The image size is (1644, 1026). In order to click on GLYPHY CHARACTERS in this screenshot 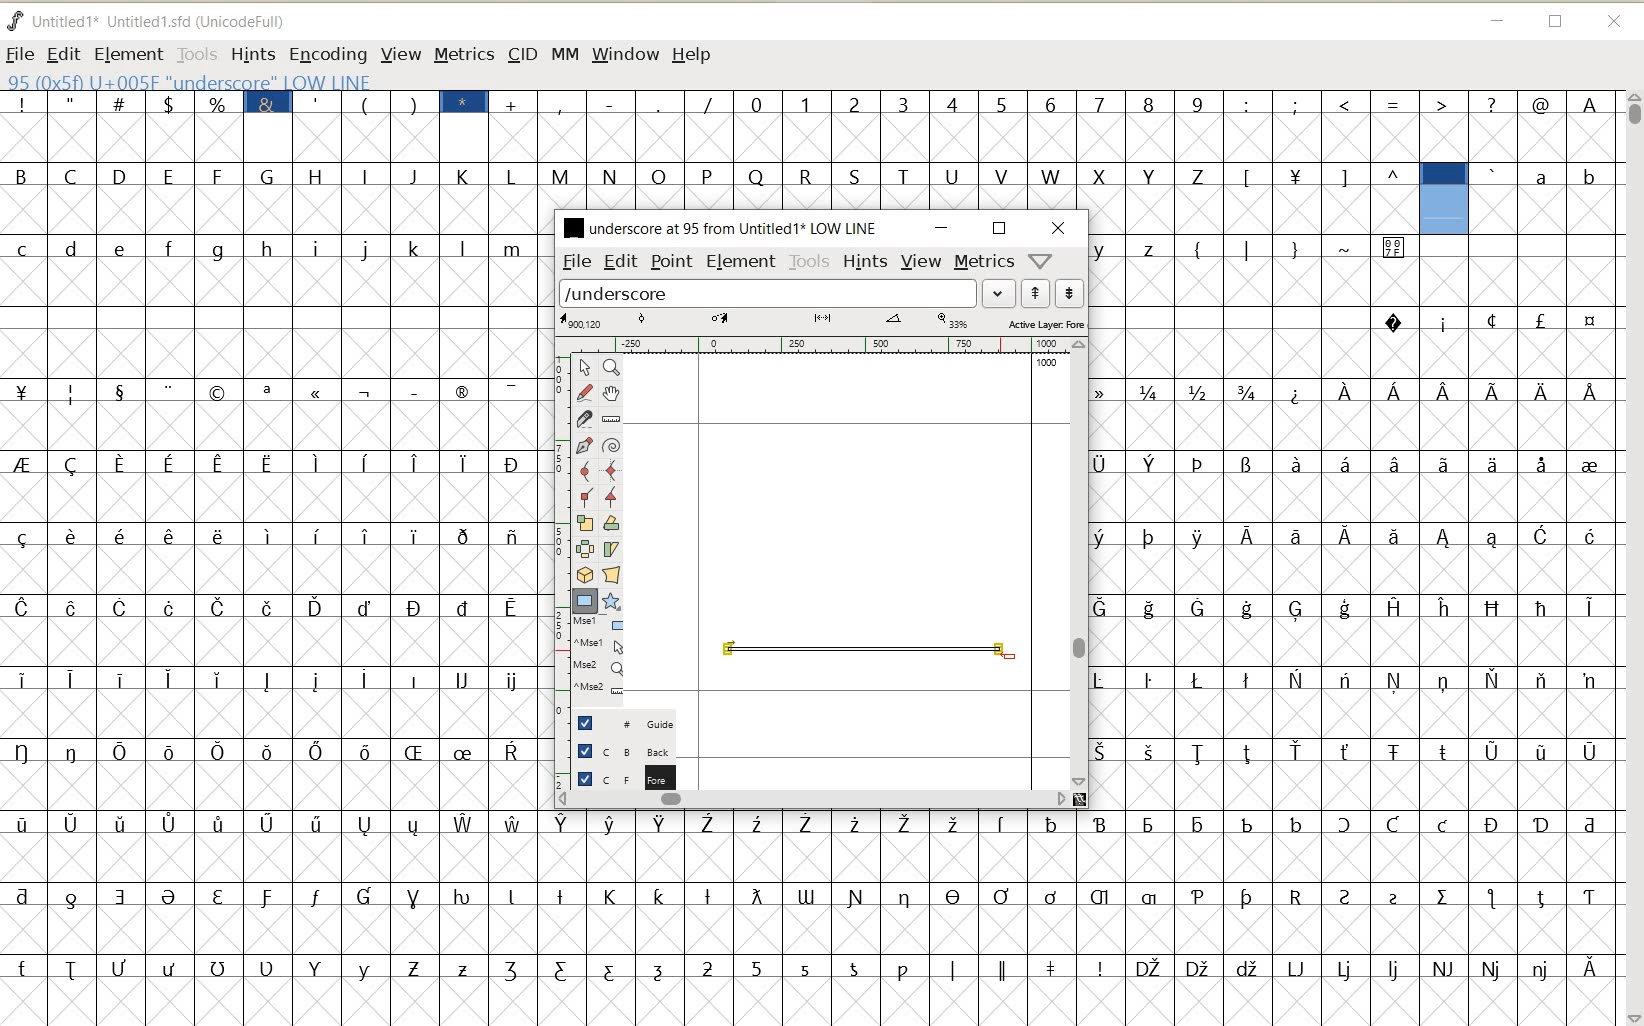, I will do `click(814, 178)`.